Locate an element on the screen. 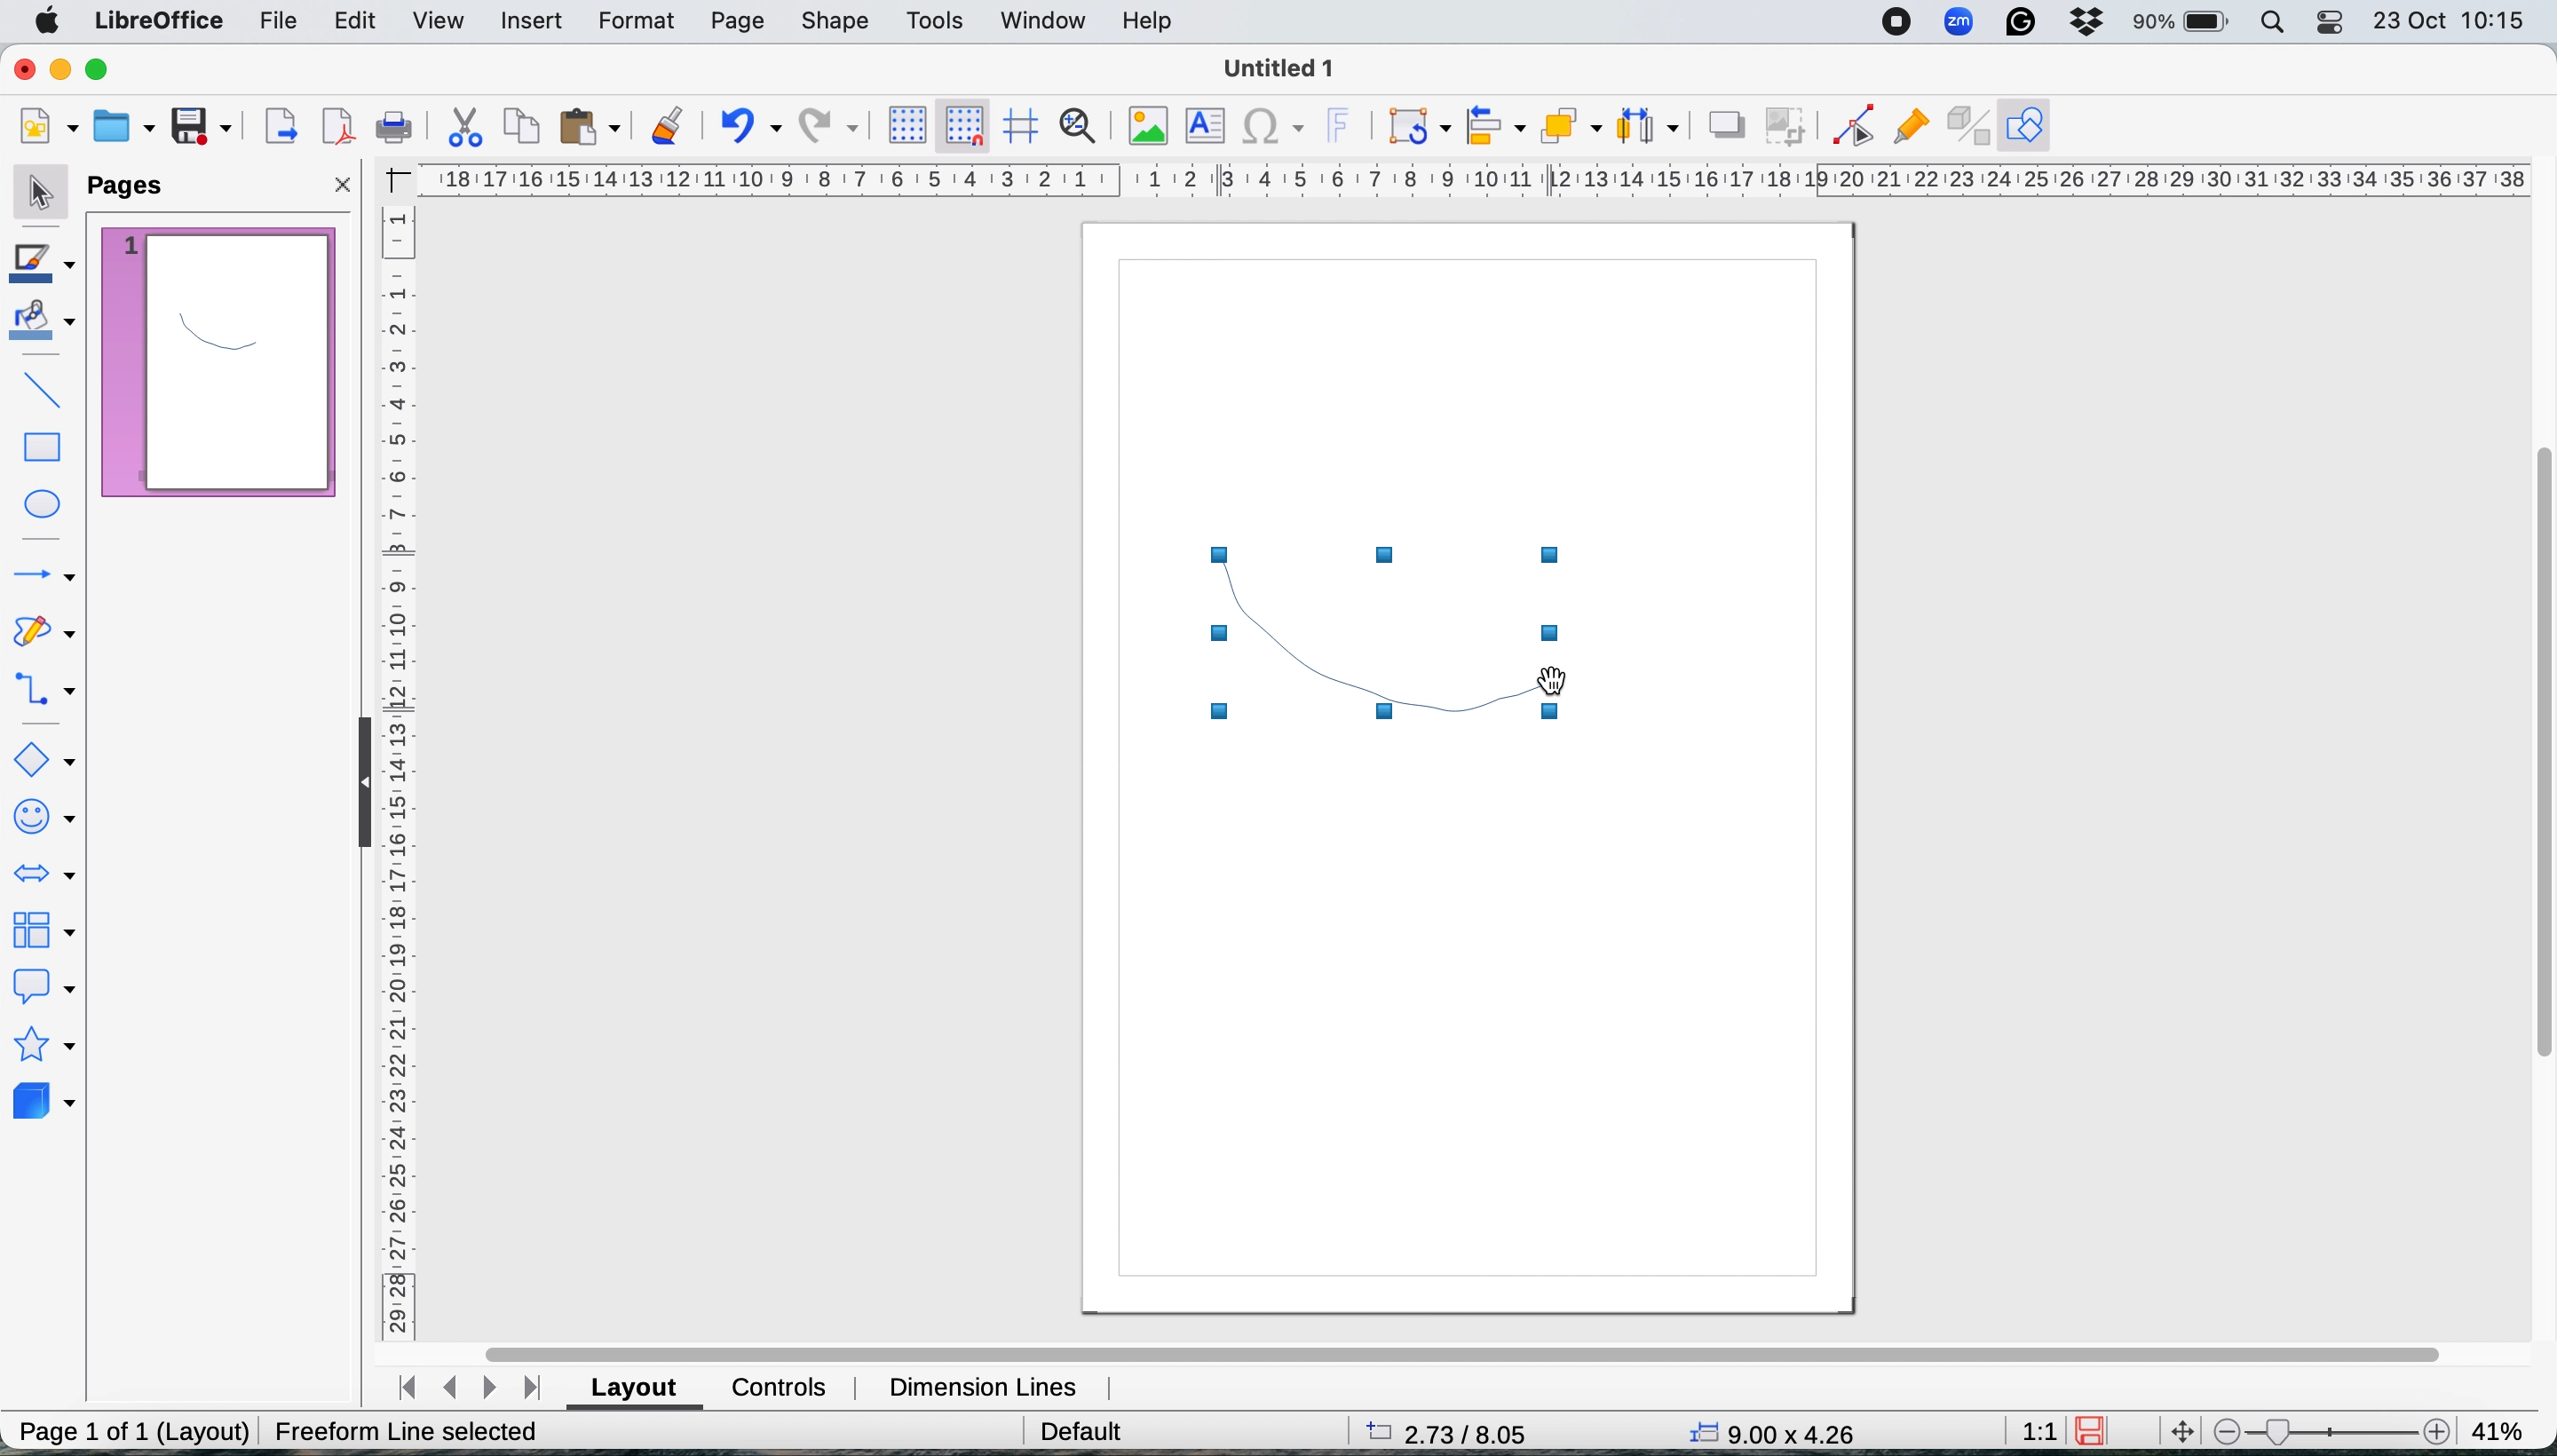  aspect ratio is located at coordinates (2033, 1430).